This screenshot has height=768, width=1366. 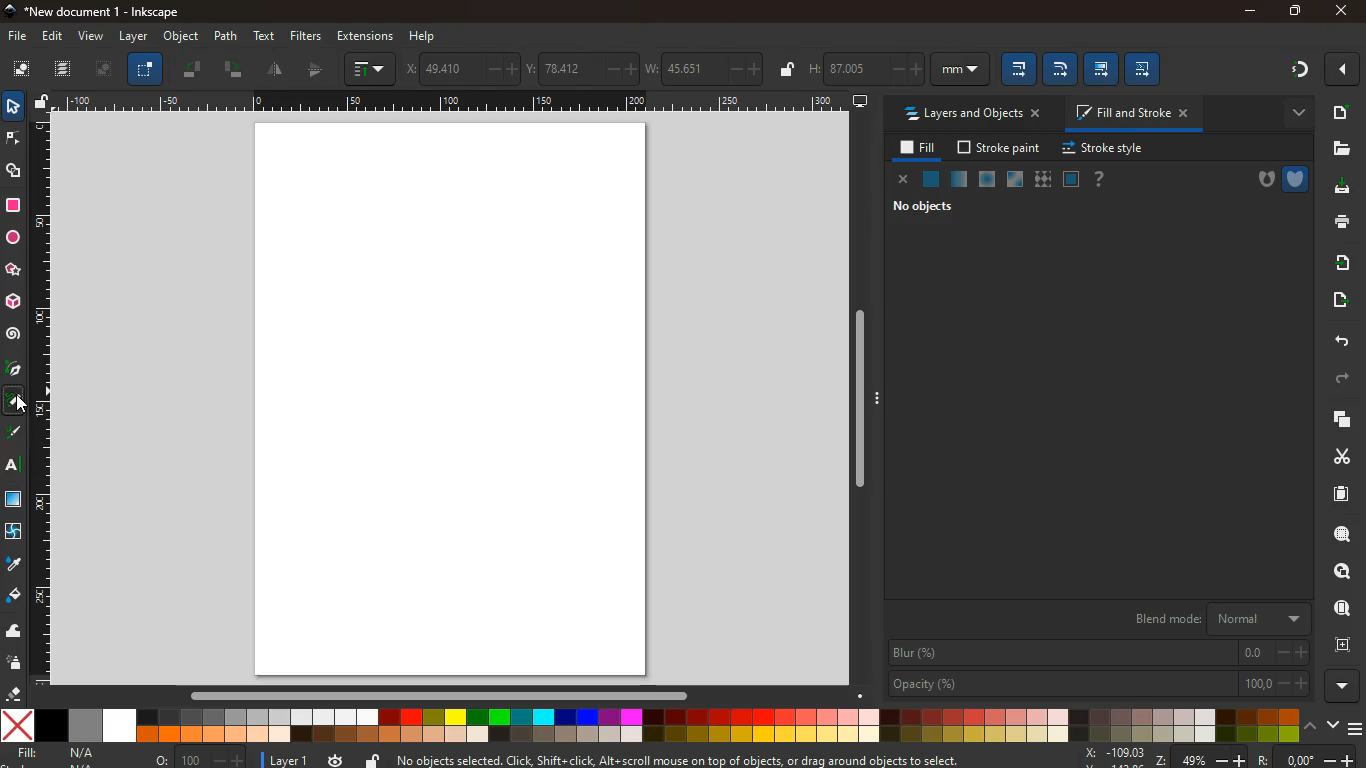 What do you see at coordinates (1338, 221) in the screenshot?
I see `print` at bounding box center [1338, 221].